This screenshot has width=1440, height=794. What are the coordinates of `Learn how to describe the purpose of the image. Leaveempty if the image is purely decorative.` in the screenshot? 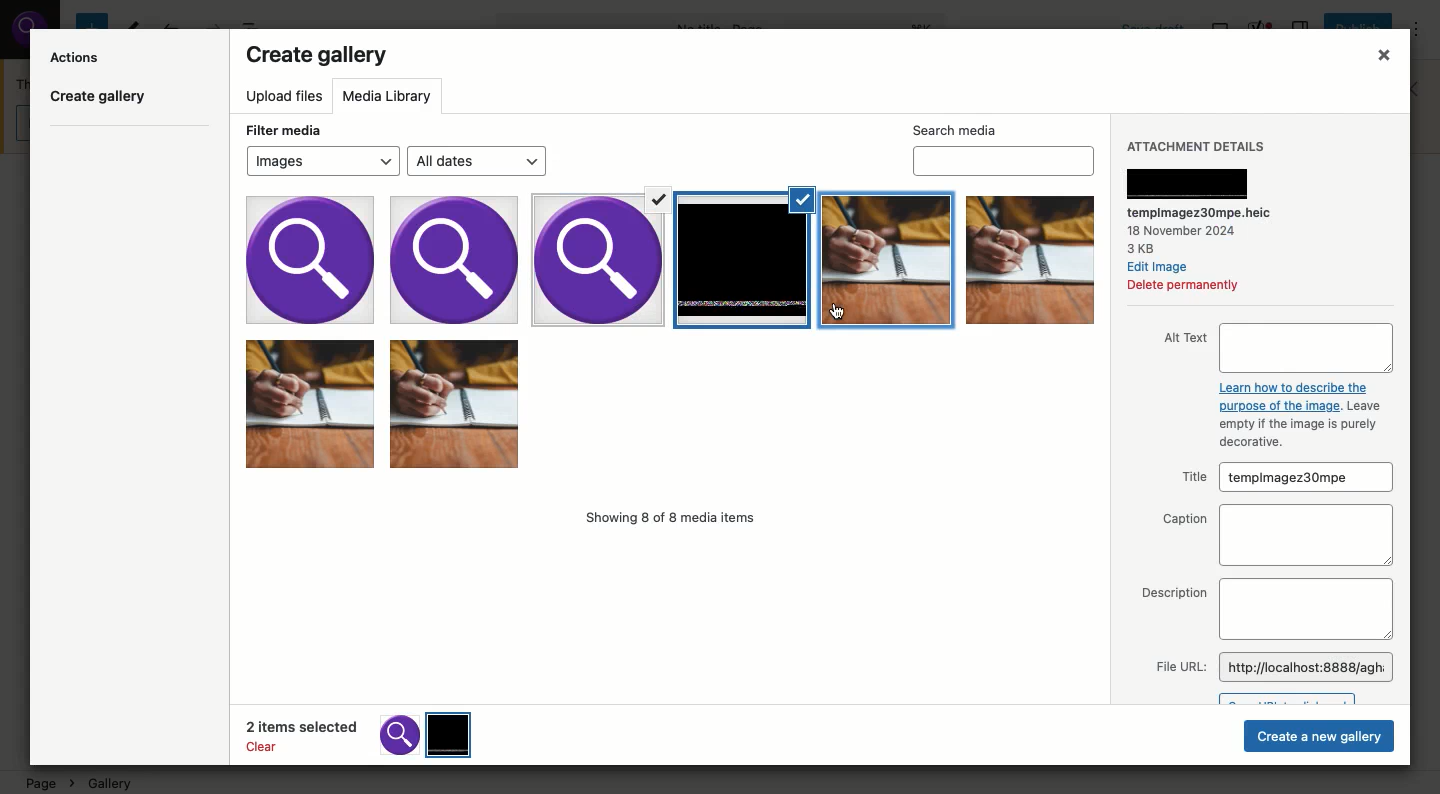 It's located at (1292, 419).